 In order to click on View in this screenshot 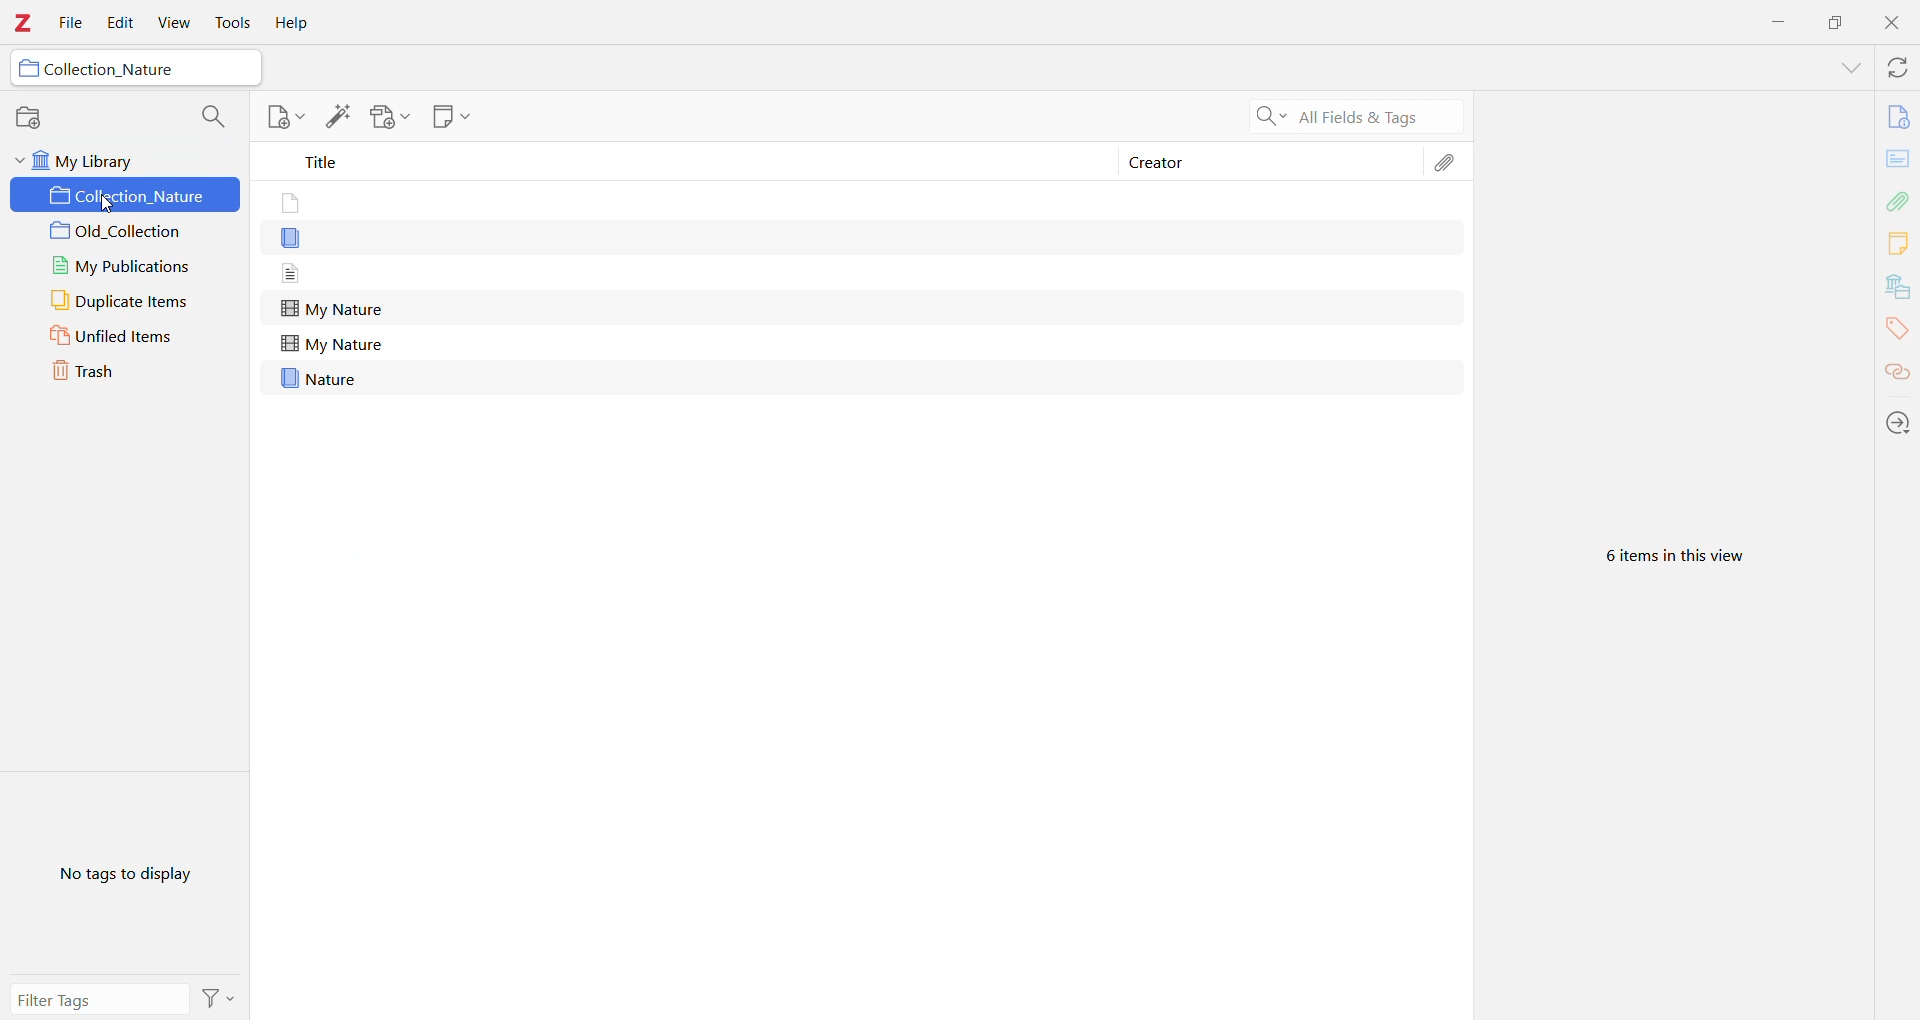, I will do `click(174, 24)`.